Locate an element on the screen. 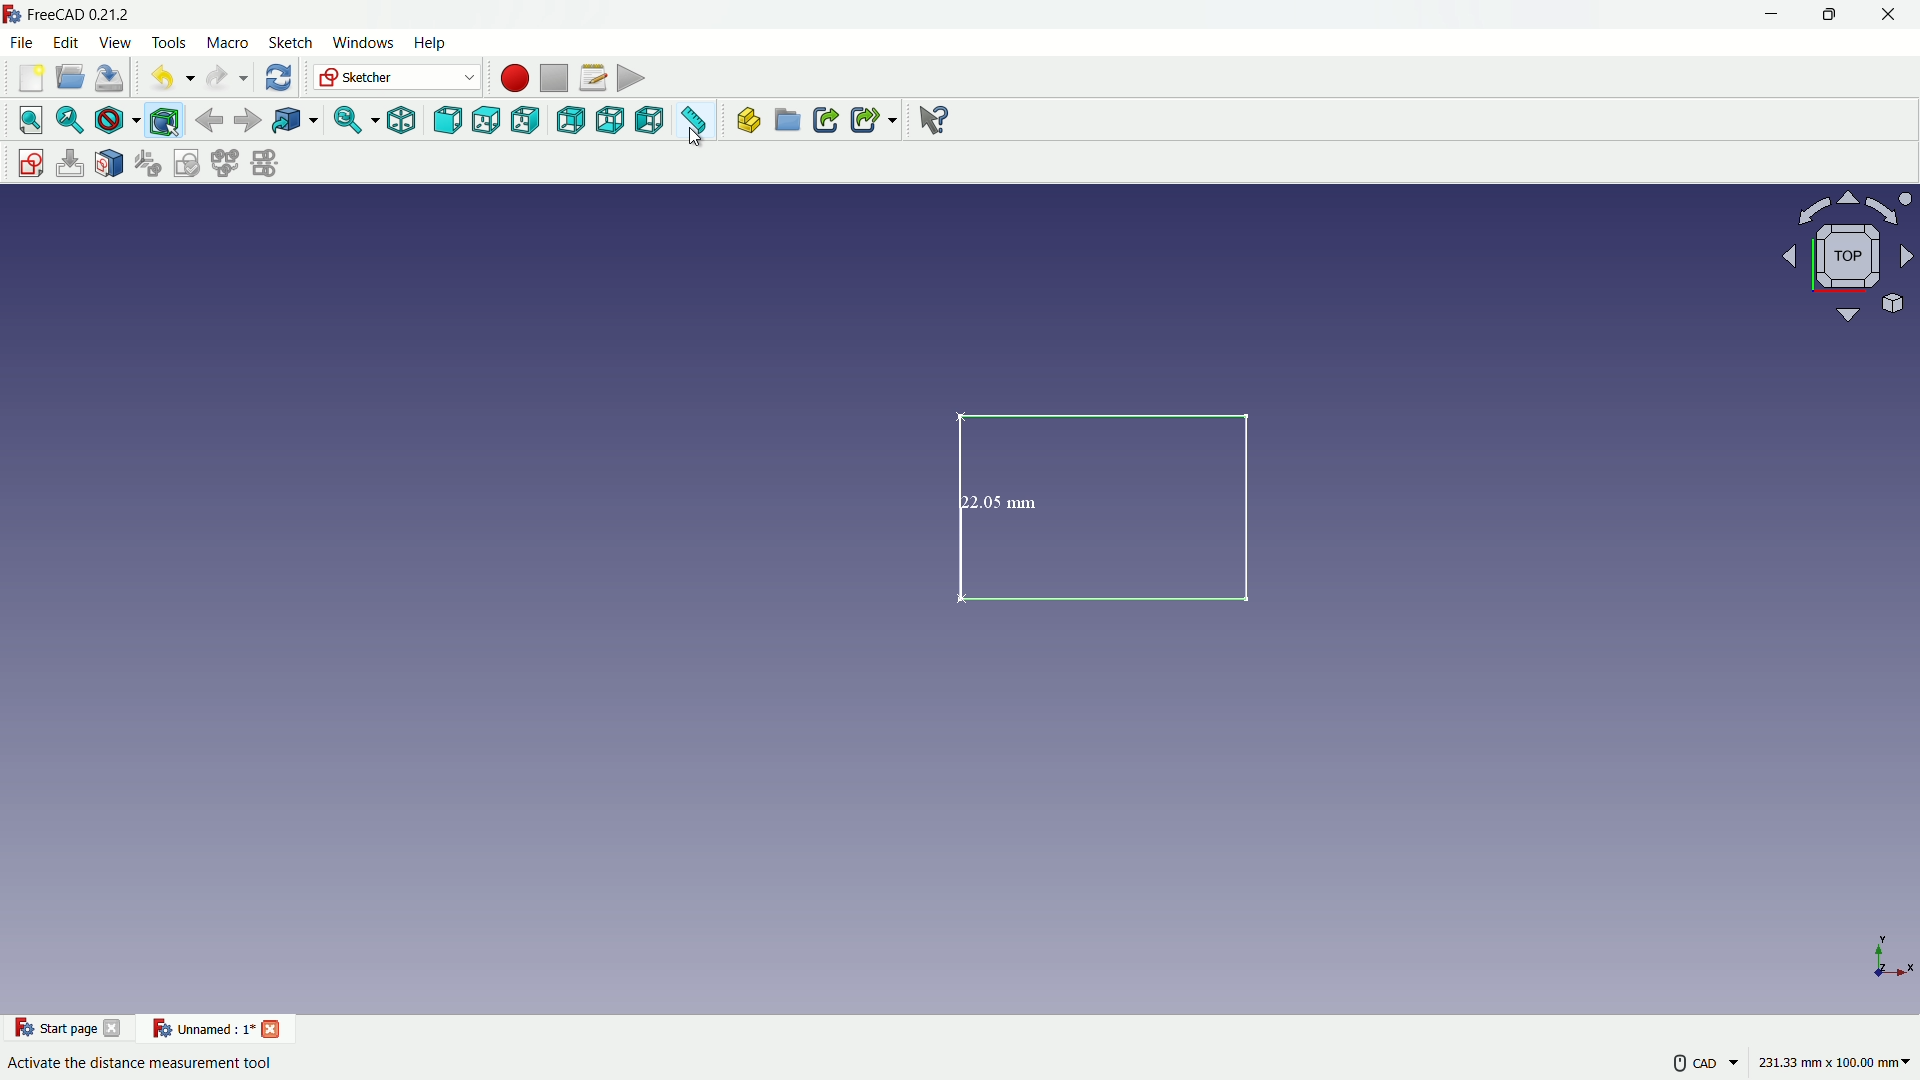 This screenshot has height=1080, width=1920. forward is located at coordinates (247, 120).